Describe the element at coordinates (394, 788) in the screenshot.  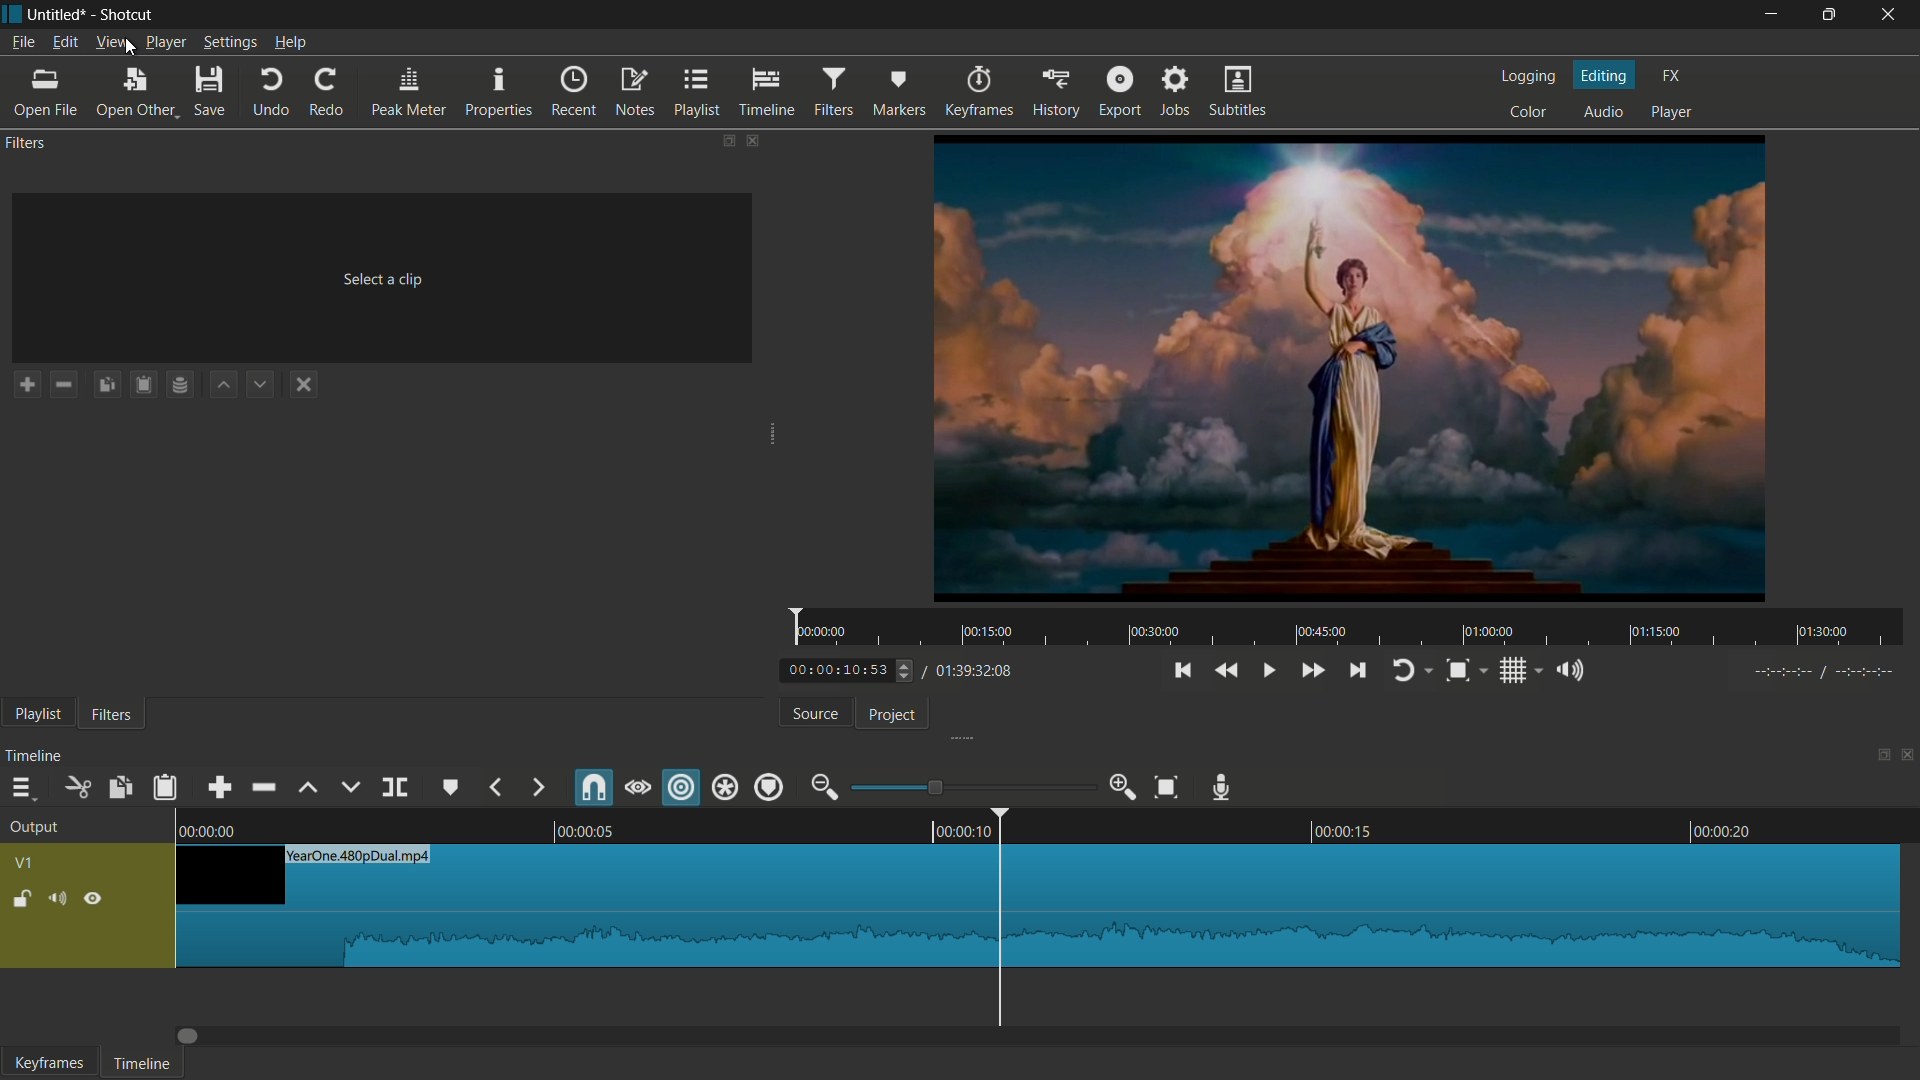
I see `split at playhead` at that location.